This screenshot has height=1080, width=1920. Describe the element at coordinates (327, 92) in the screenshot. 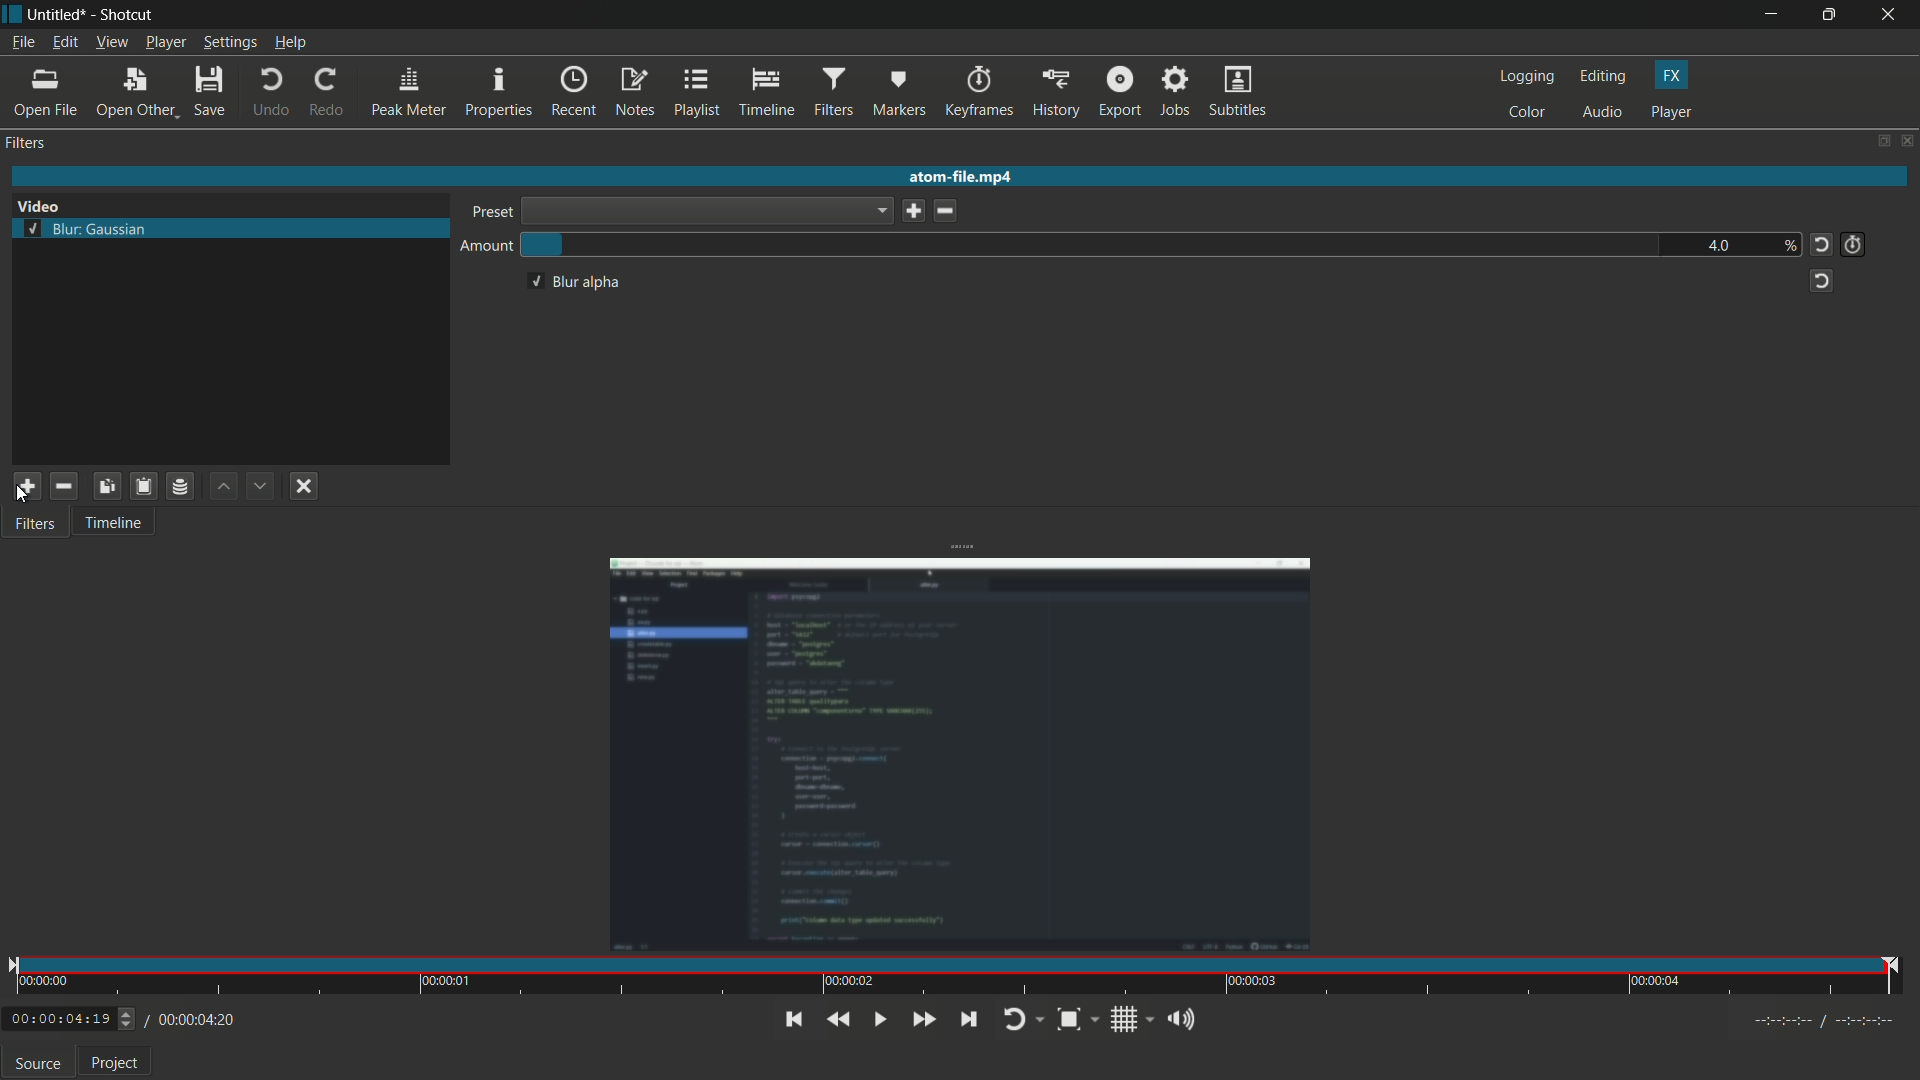

I see `redo` at that location.